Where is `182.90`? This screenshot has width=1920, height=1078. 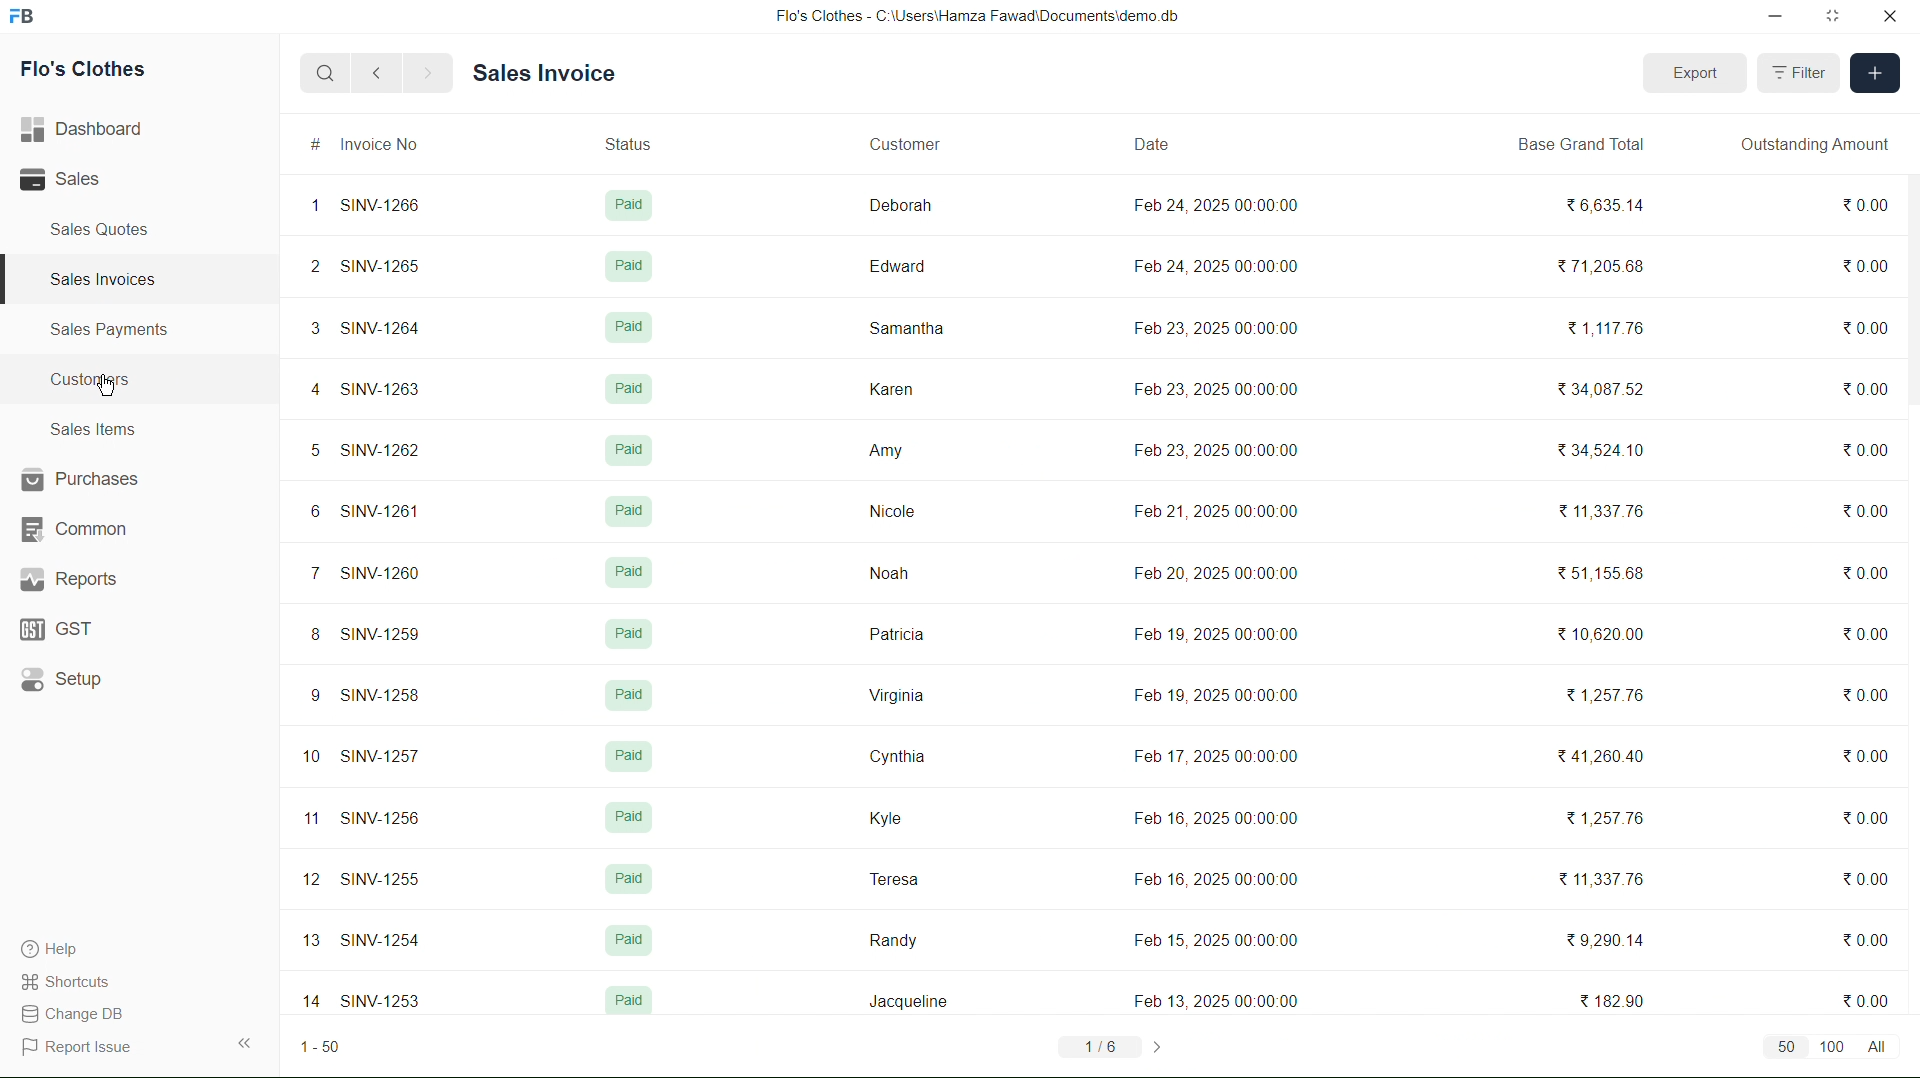 182.90 is located at coordinates (1610, 1000).